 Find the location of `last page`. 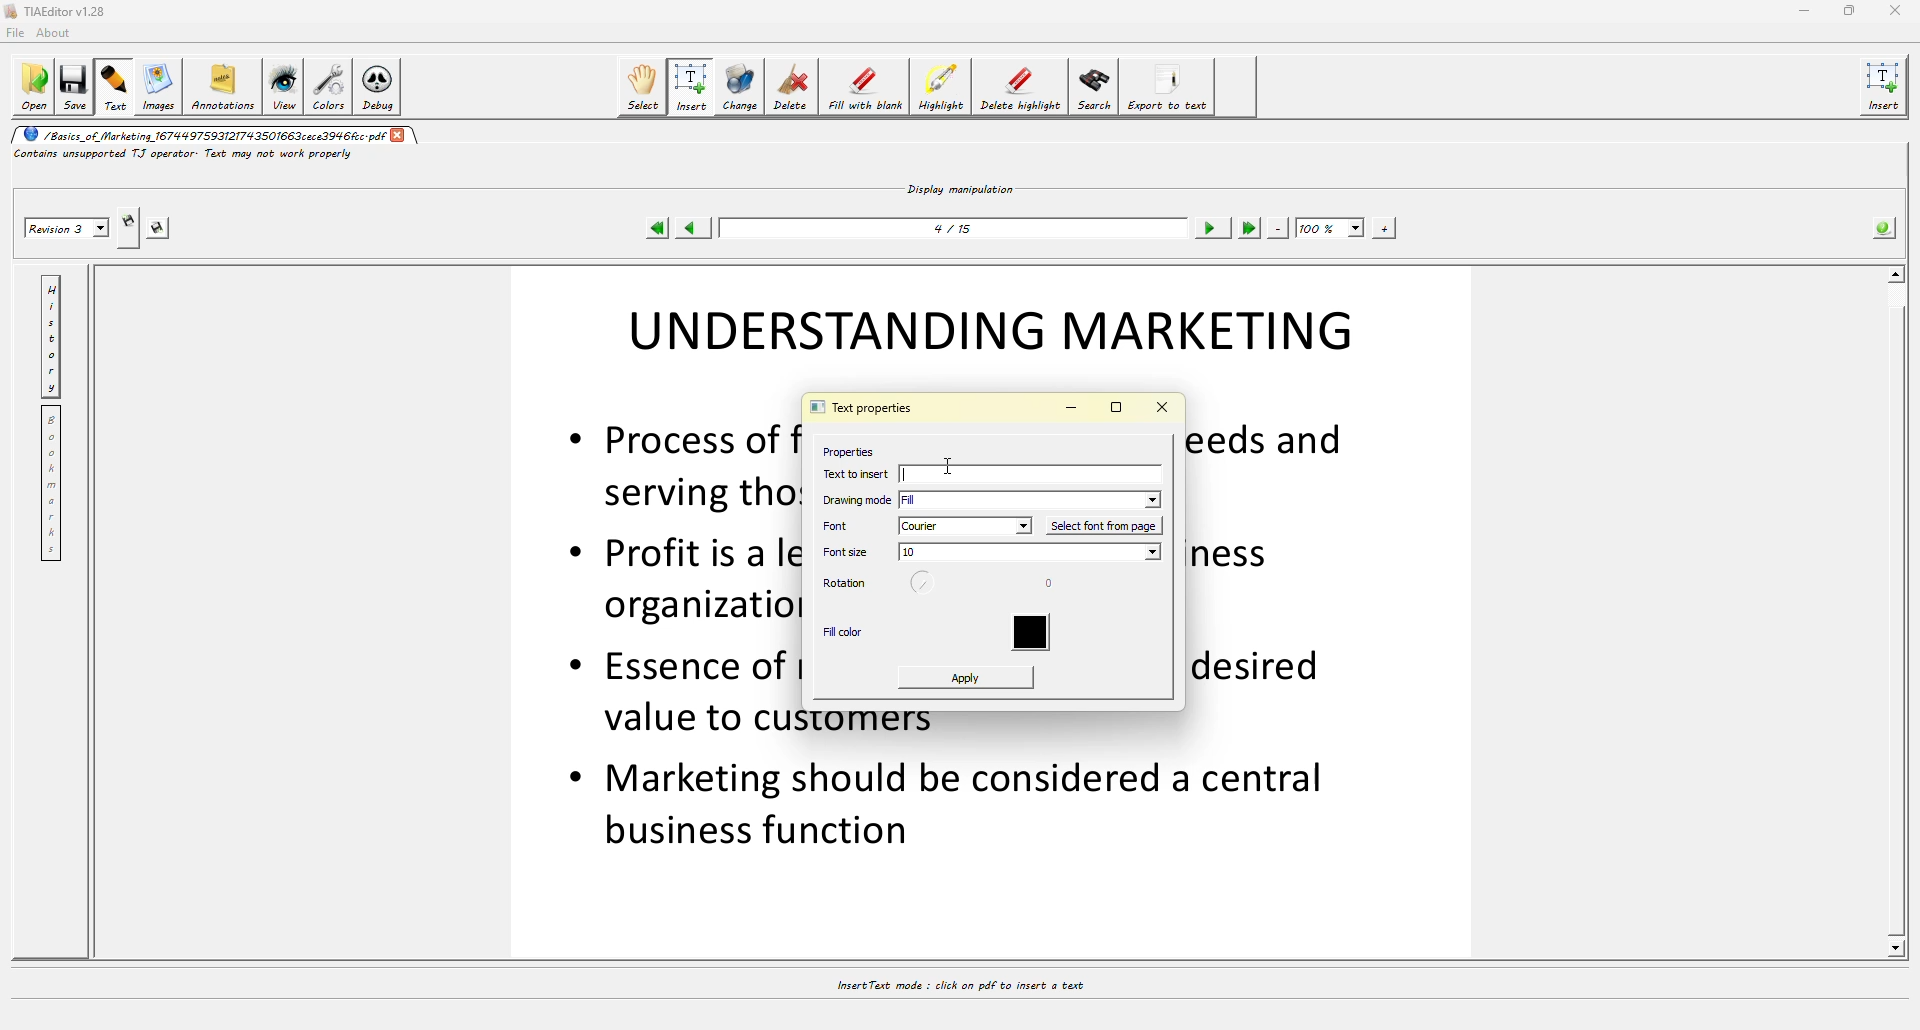

last page is located at coordinates (1249, 228).